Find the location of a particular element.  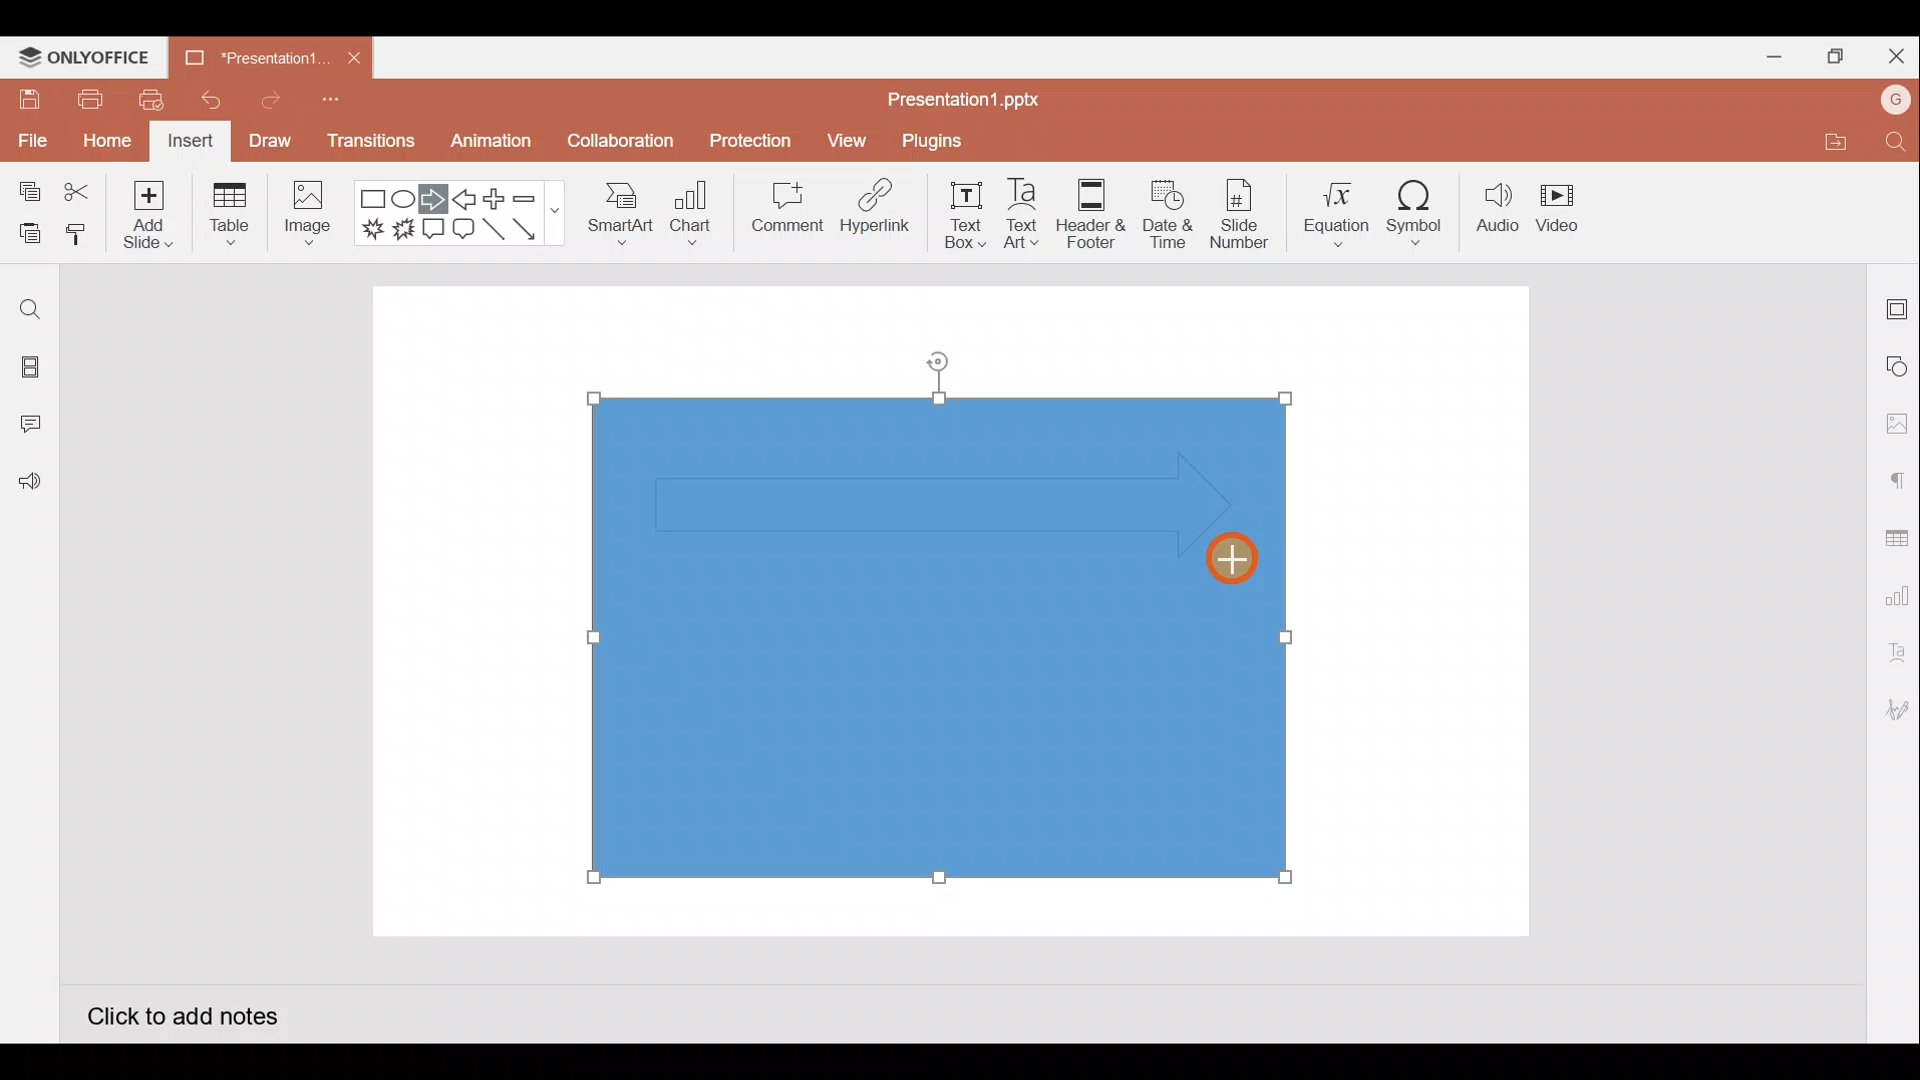

View is located at coordinates (850, 136).